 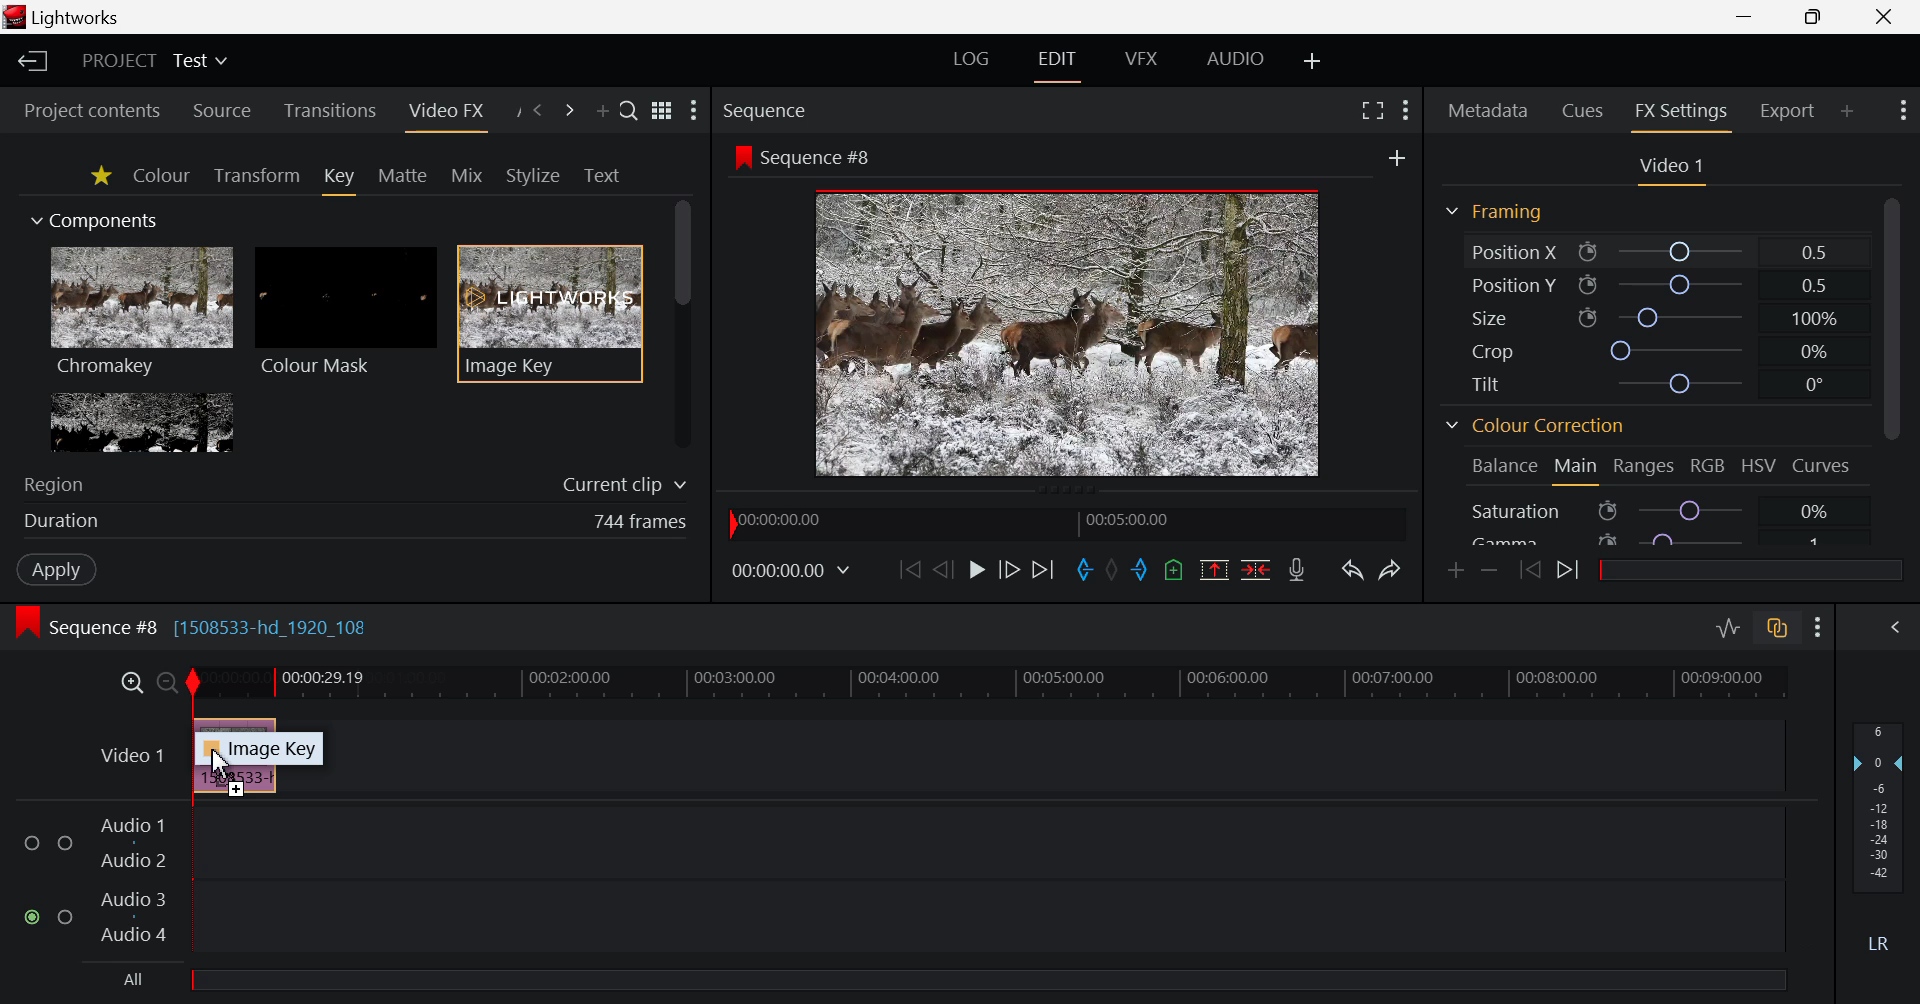 What do you see at coordinates (134, 900) in the screenshot?
I see `Audio 3` at bounding box center [134, 900].